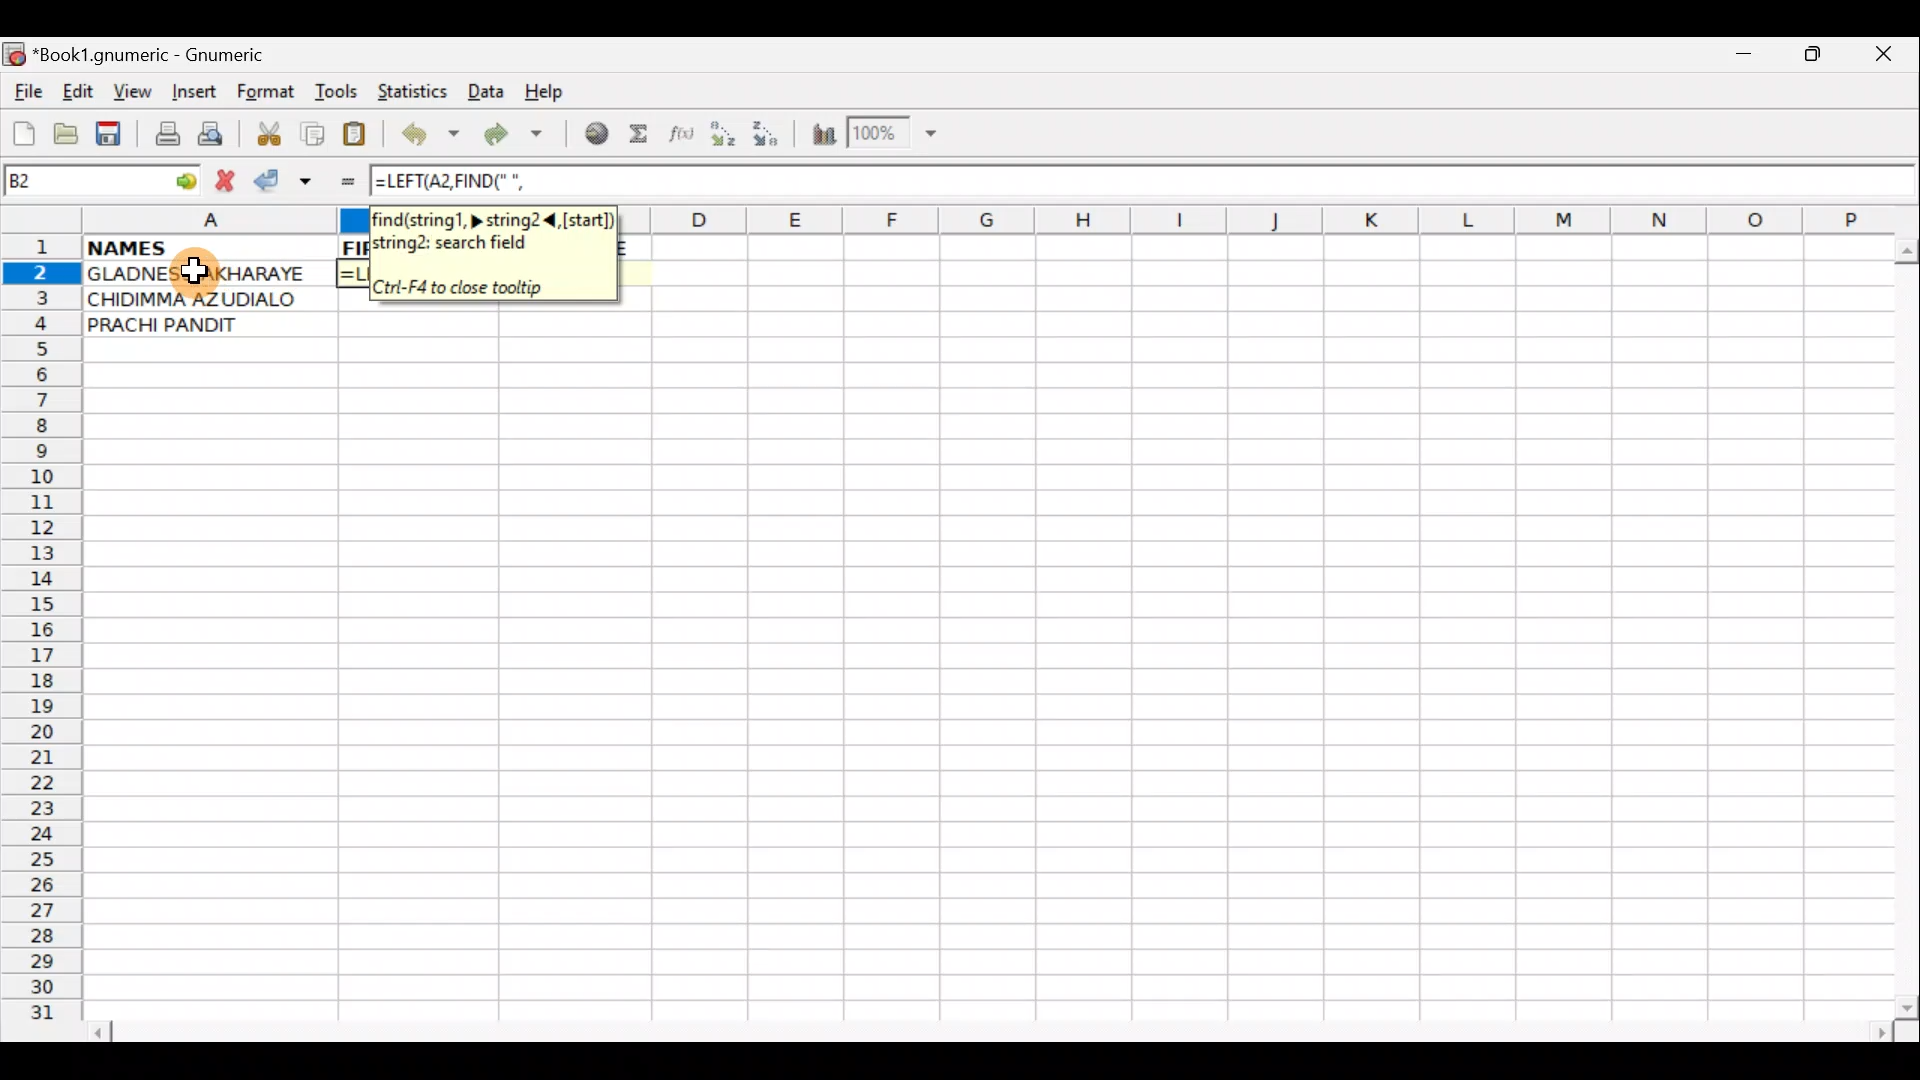  What do you see at coordinates (1816, 58) in the screenshot?
I see `Maximize` at bounding box center [1816, 58].